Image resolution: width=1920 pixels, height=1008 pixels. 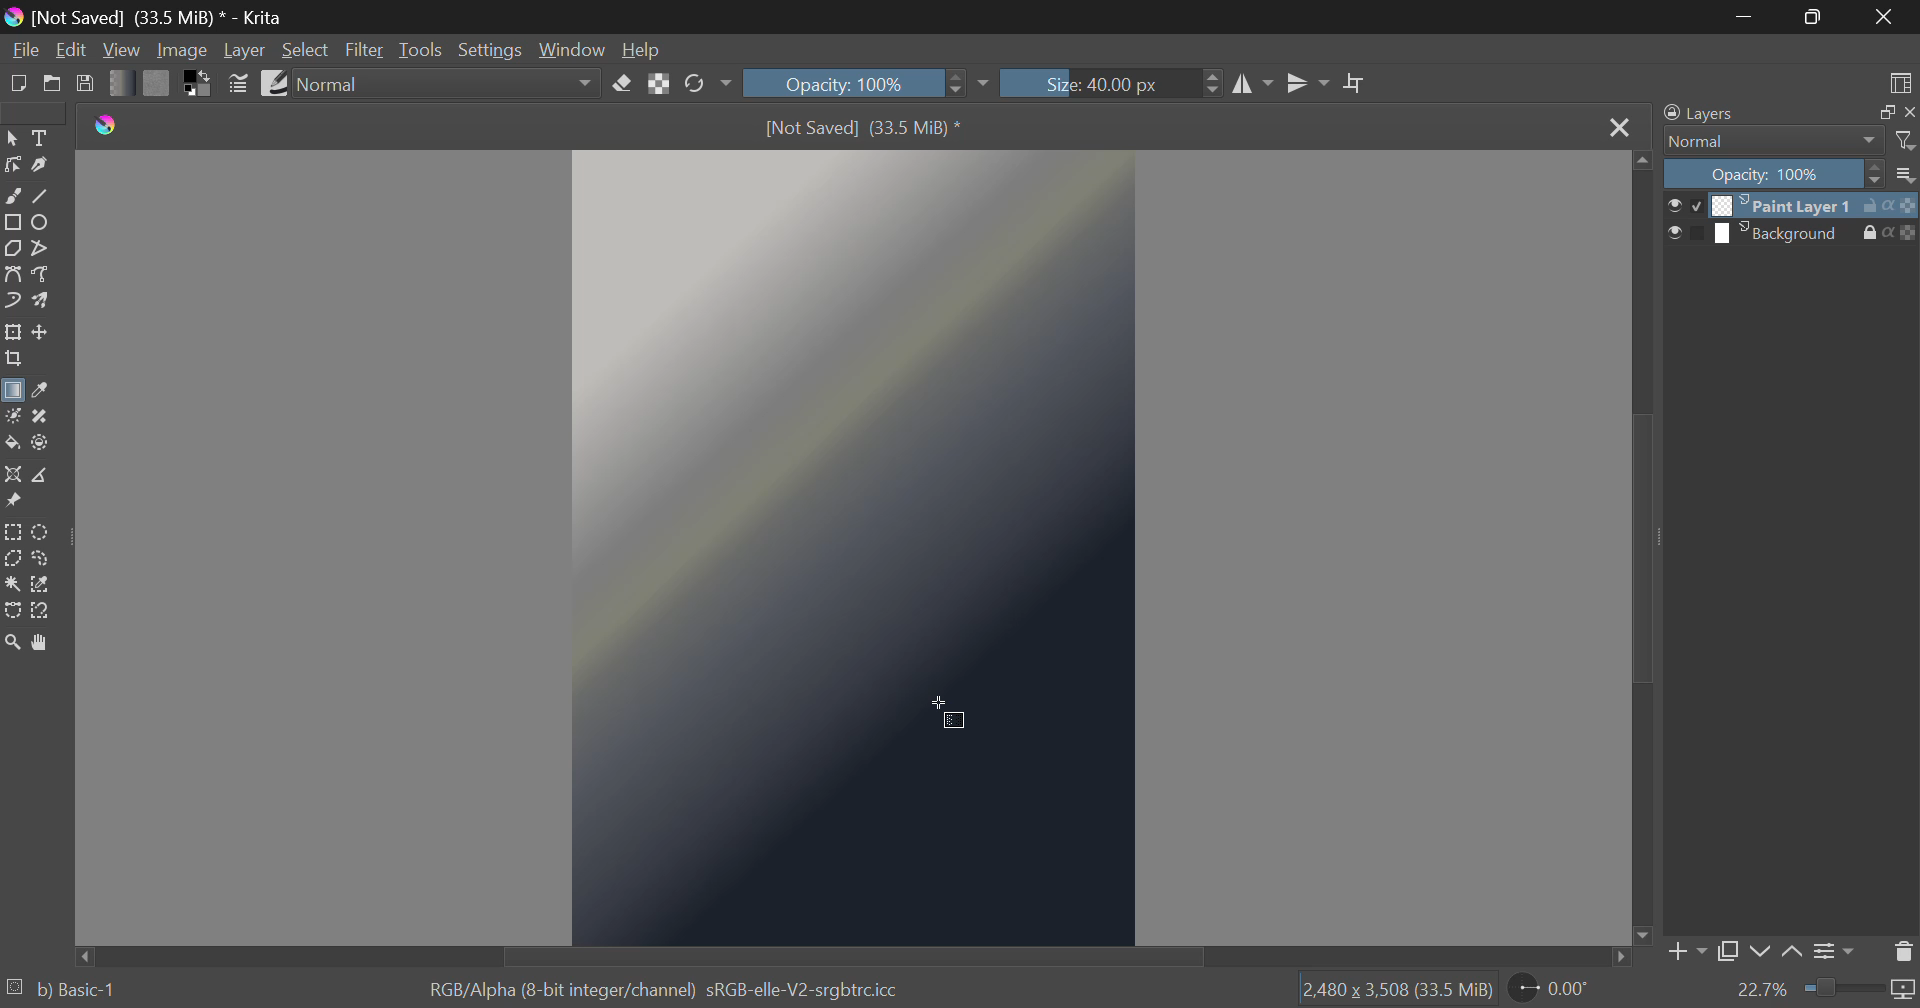 I want to click on Delete Layer, so click(x=1904, y=950).